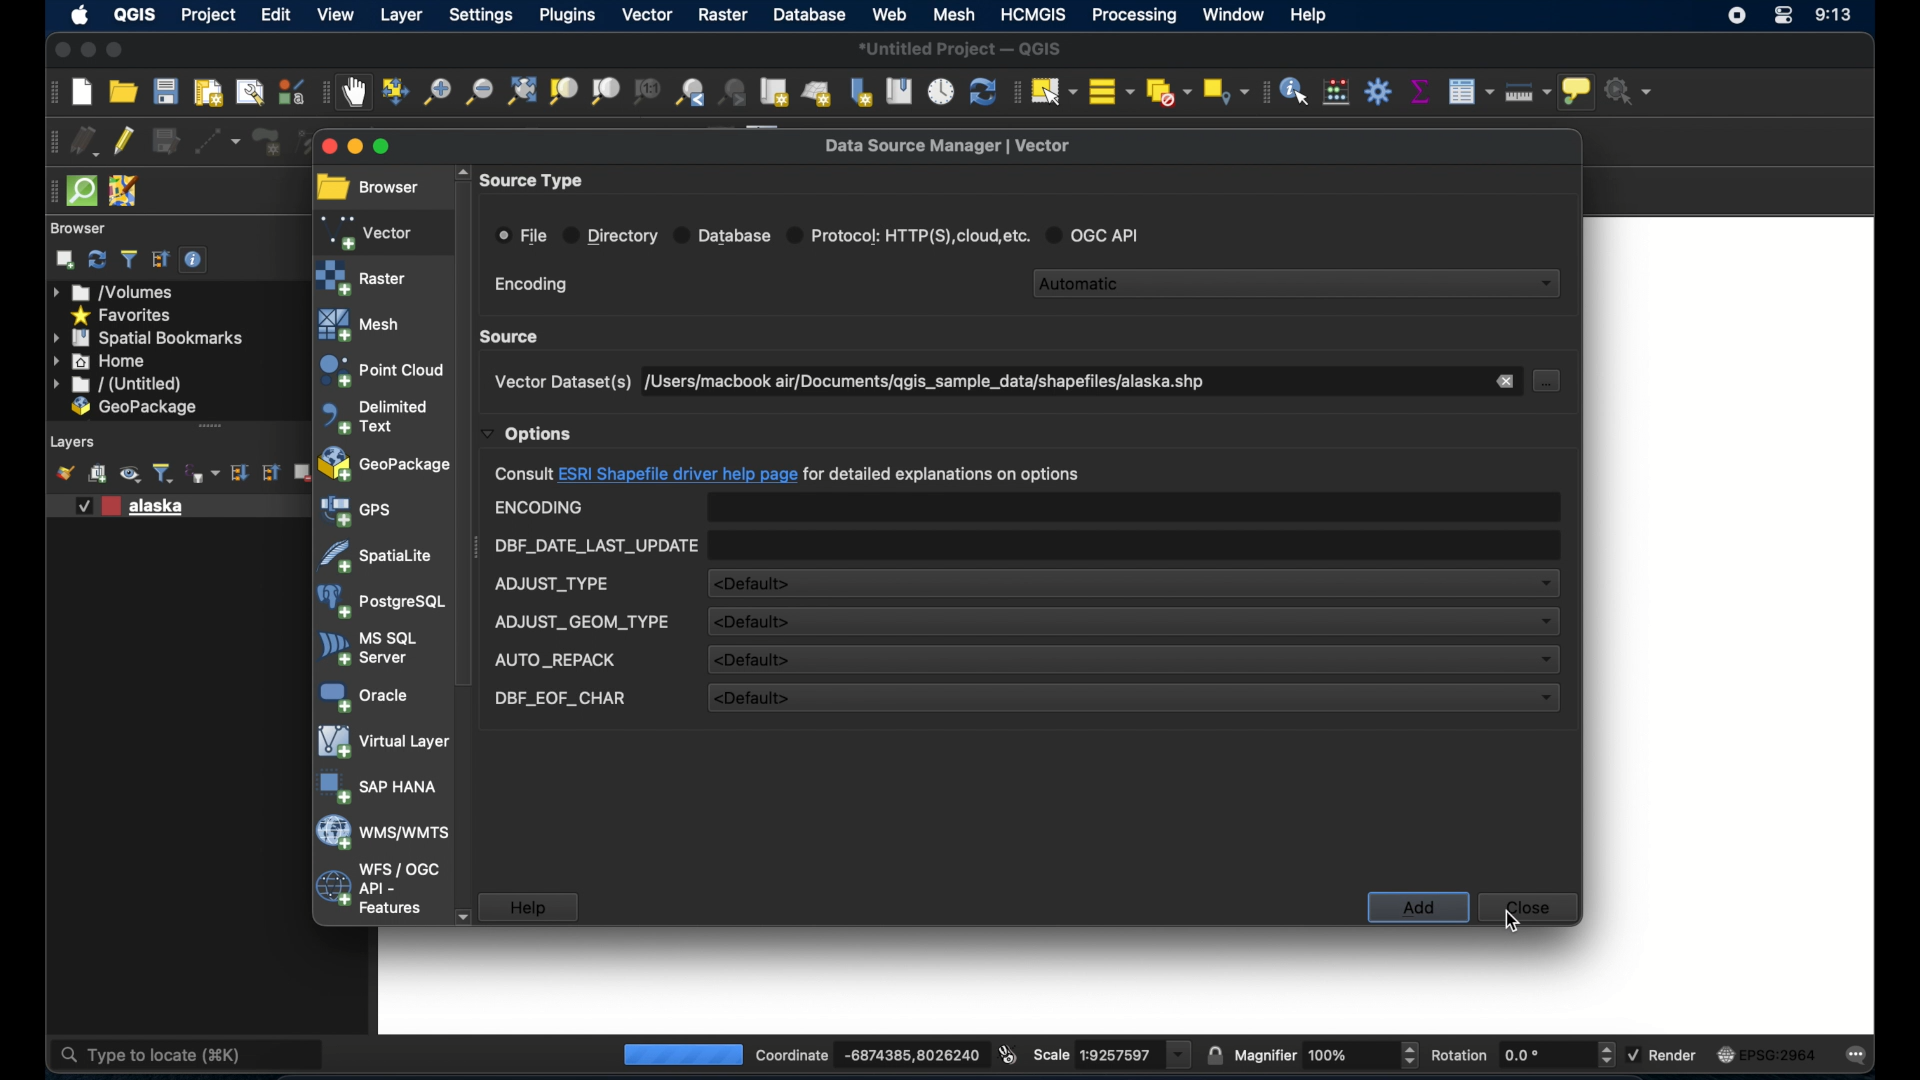  I want to click on info, so click(787, 475).